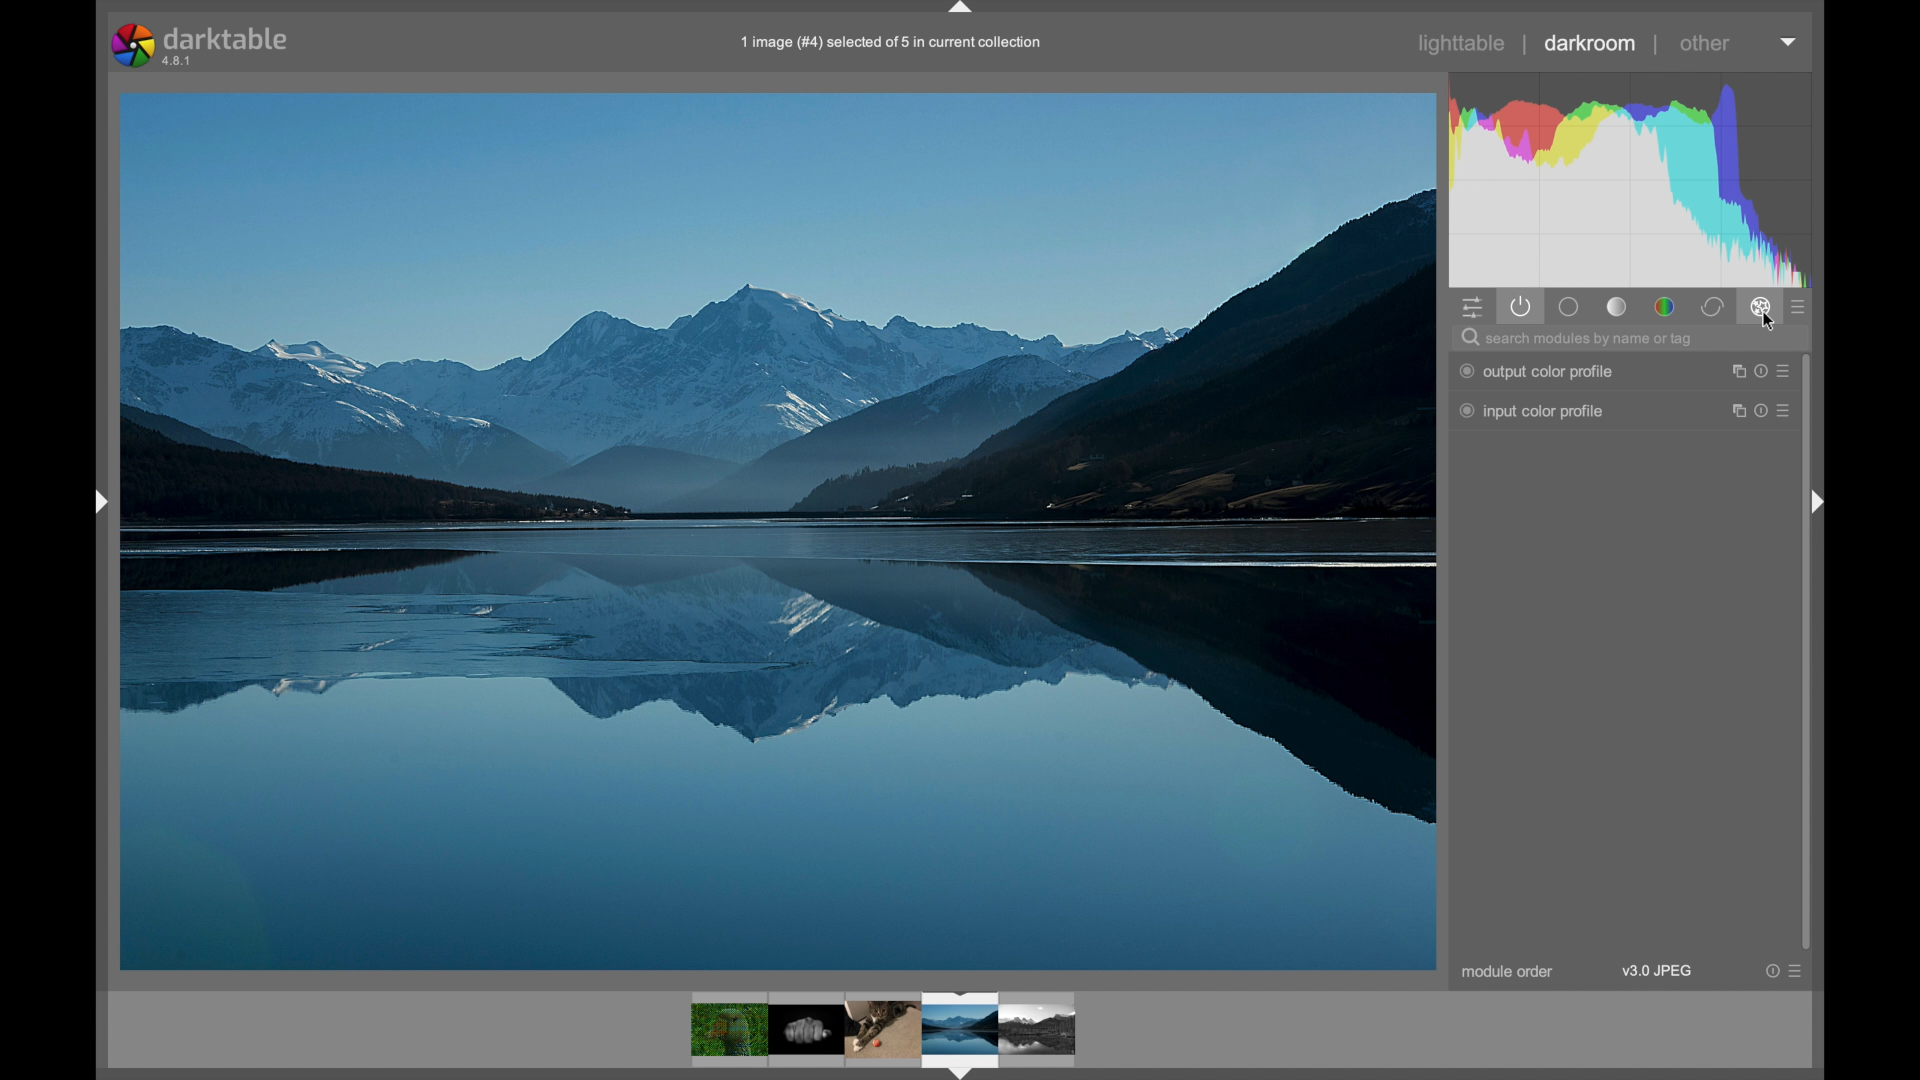 This screenshot has width=1920, height=1080. Describe the element at coordinates (1531, 412) in the screenshot. I see `input color profile` at that location.